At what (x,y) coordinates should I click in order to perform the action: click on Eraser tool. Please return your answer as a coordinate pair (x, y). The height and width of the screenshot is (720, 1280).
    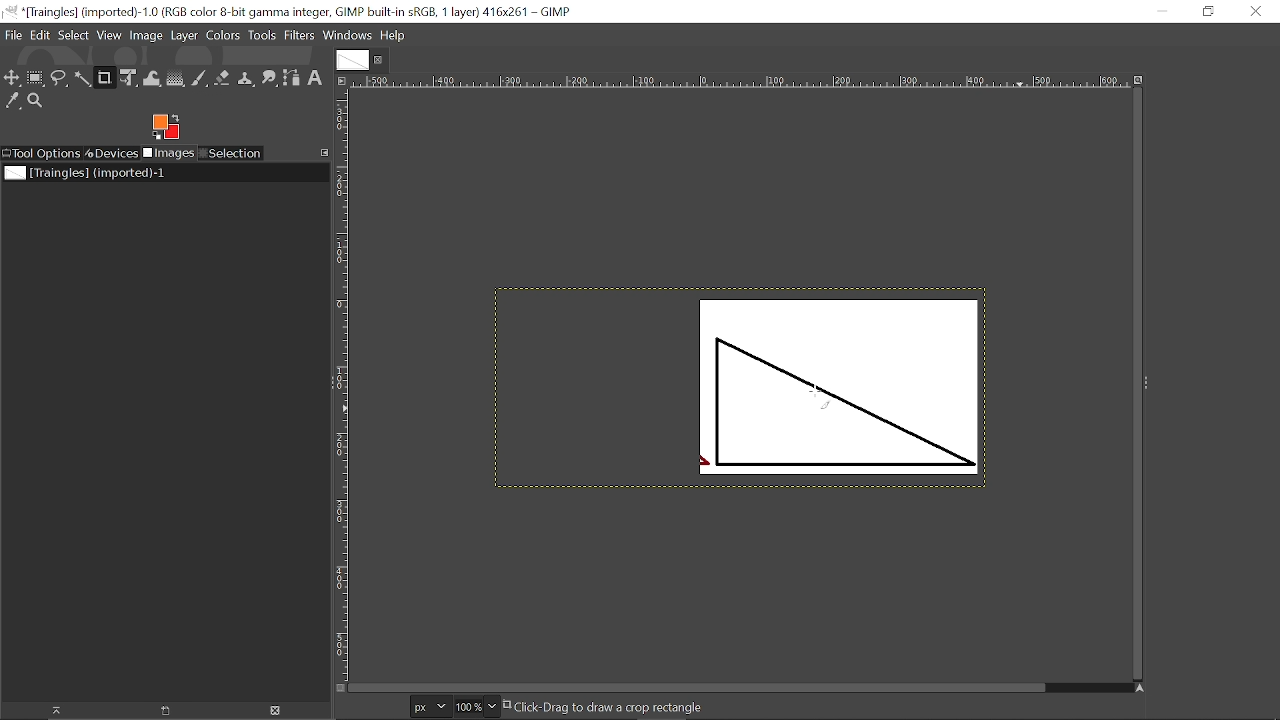
    Looking at the image, I should click on (222, 78).